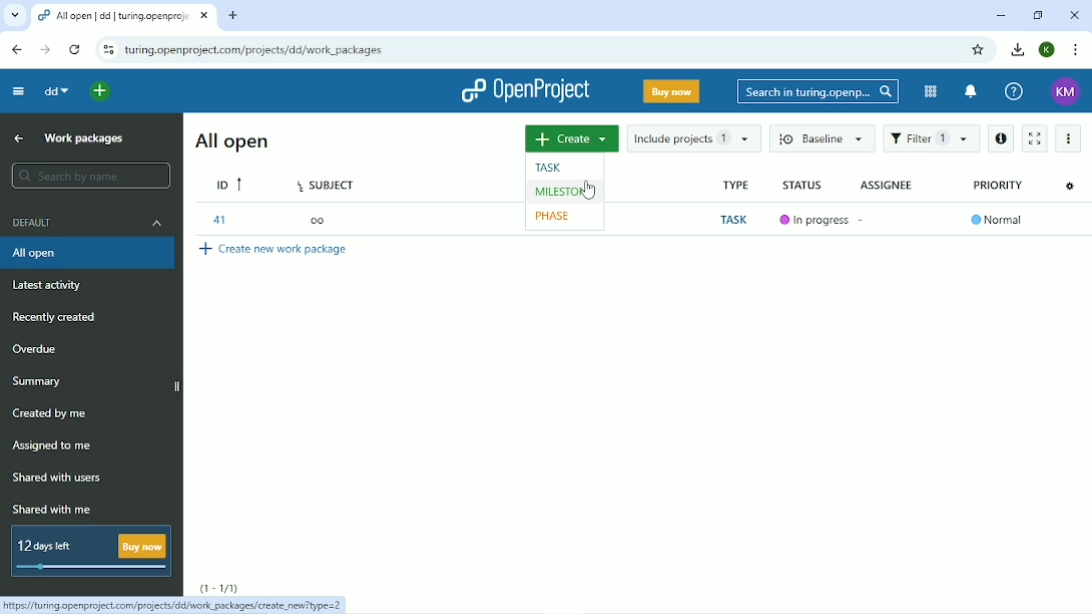  I want to click on cursor, so click(589, 191).